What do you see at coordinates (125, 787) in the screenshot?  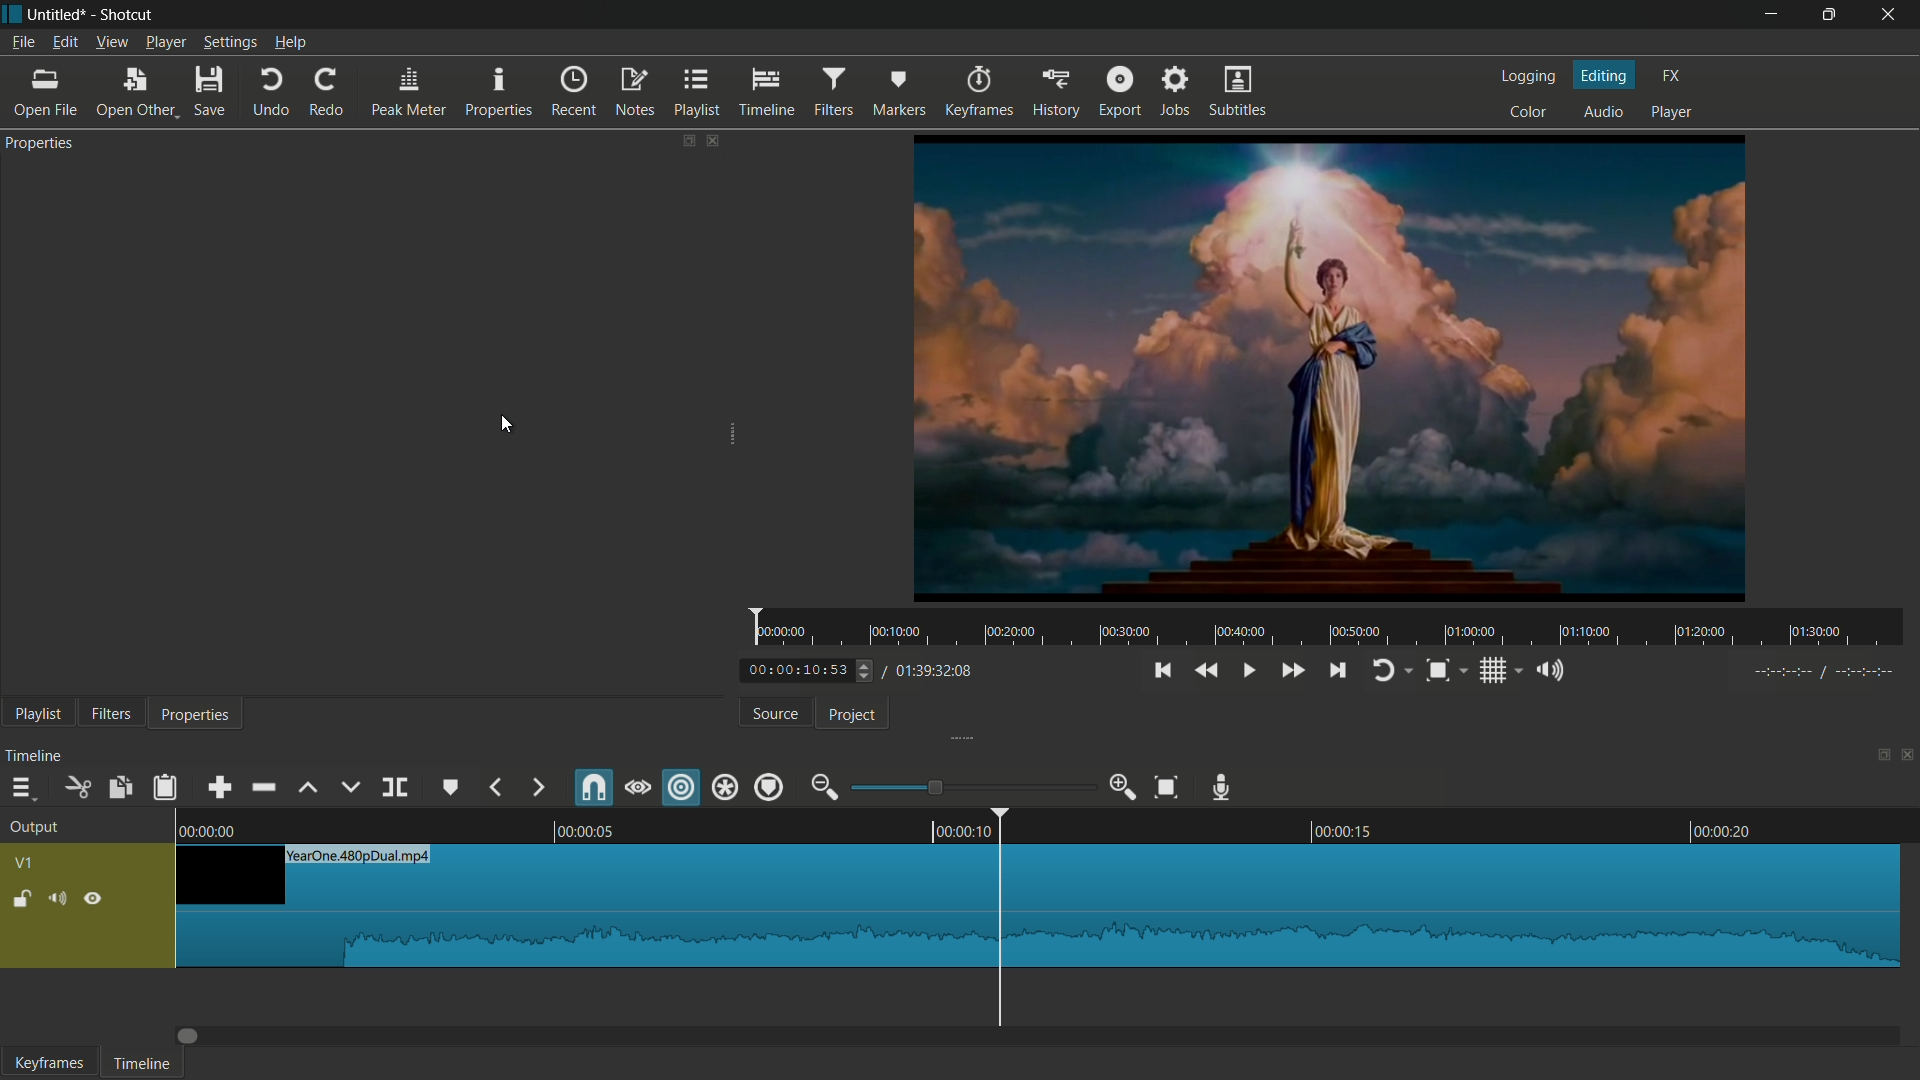 I see `copy` at bounding box center [125, 787].